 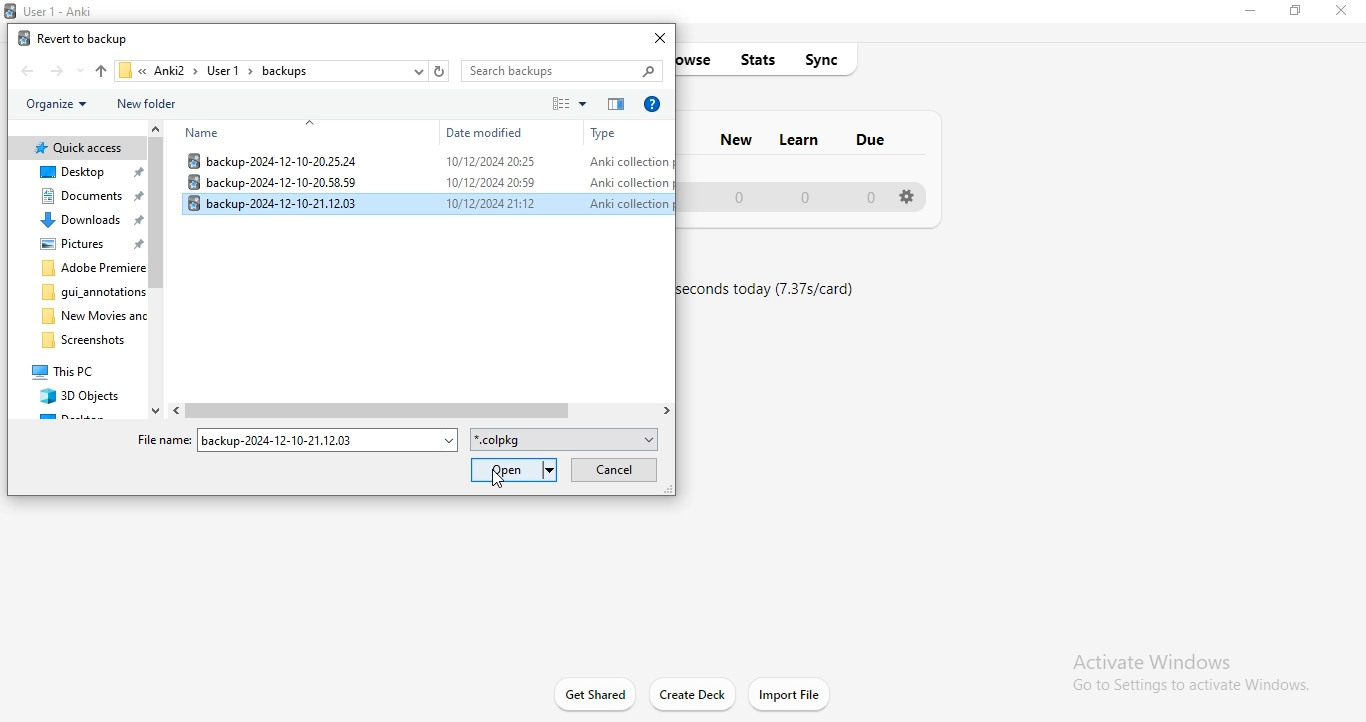 What do you see at coordinates (562, 70) in the screenshot?
I see `search bar` at bounding box center [562, 70].